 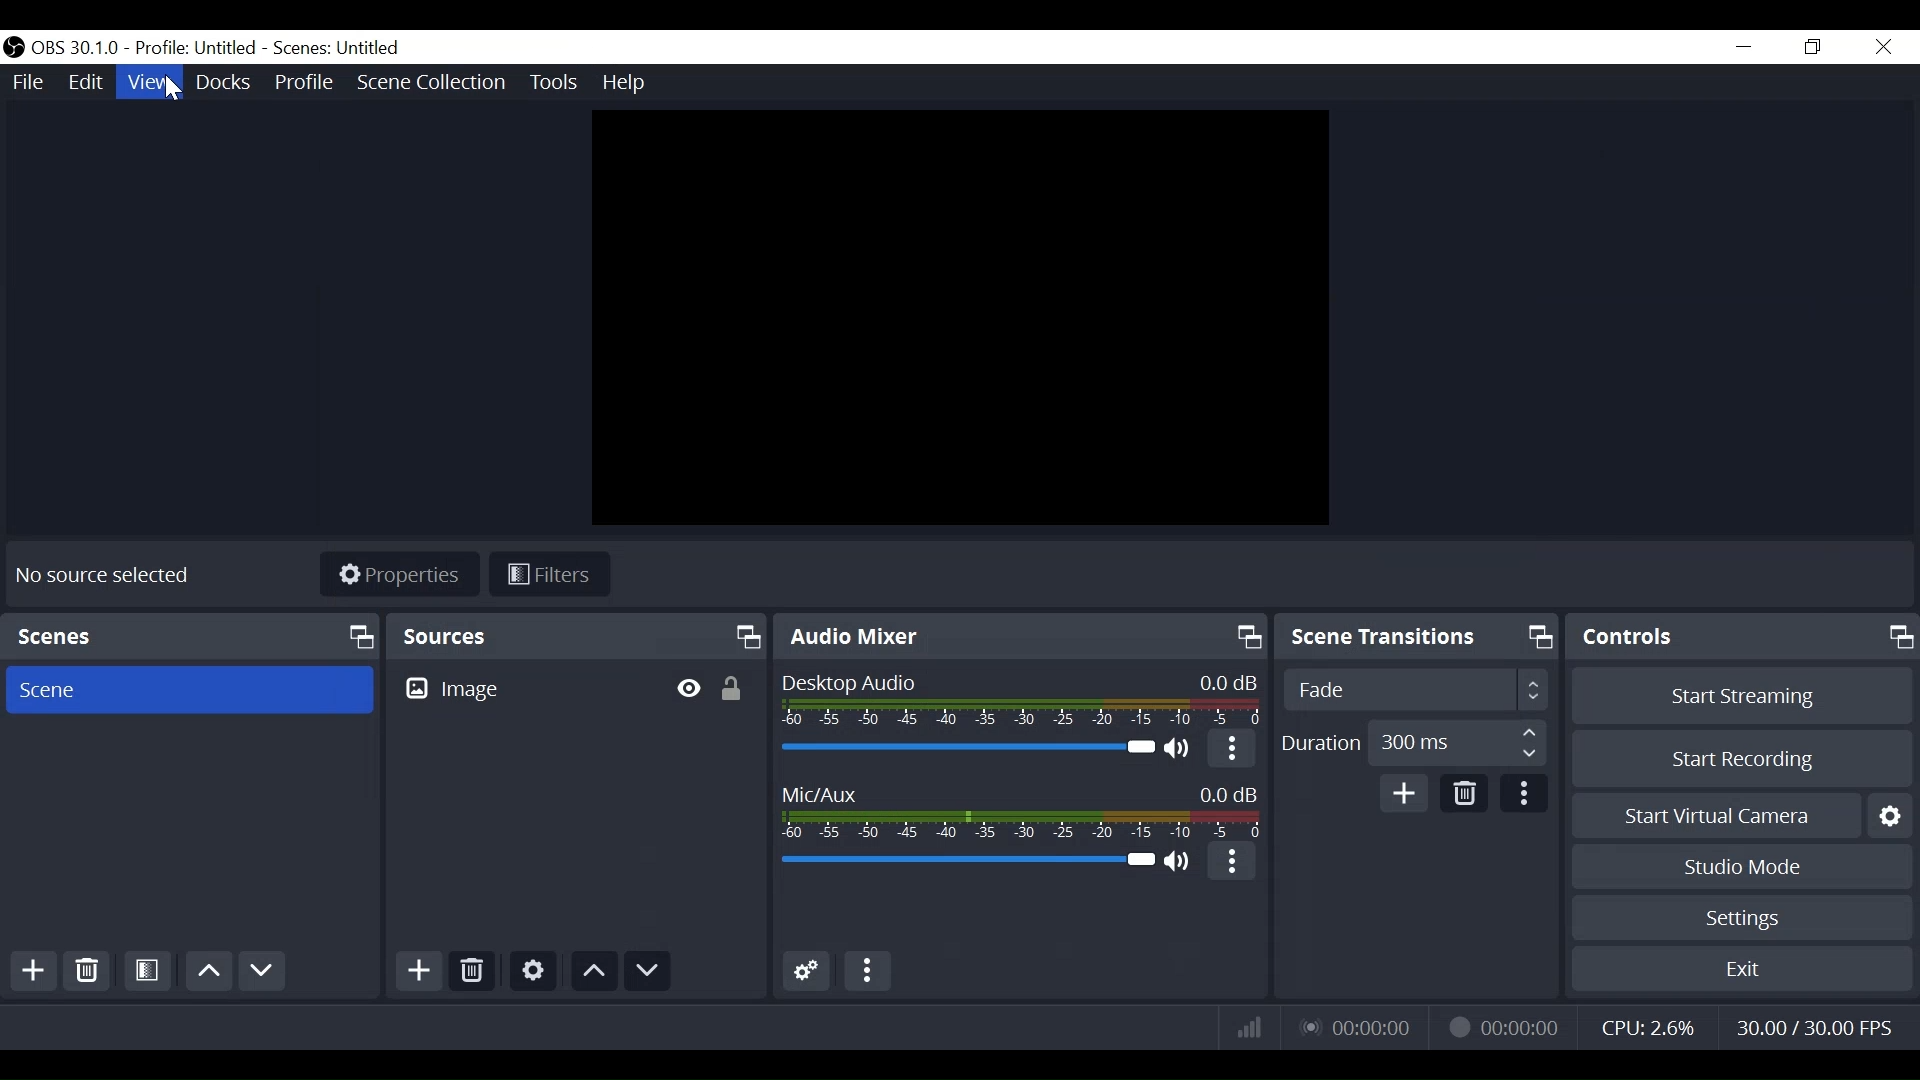 What do you see at coordinates (1743, 697) in the screenshot?
I see `Start Streaming` at bounding box center [1743, 697].